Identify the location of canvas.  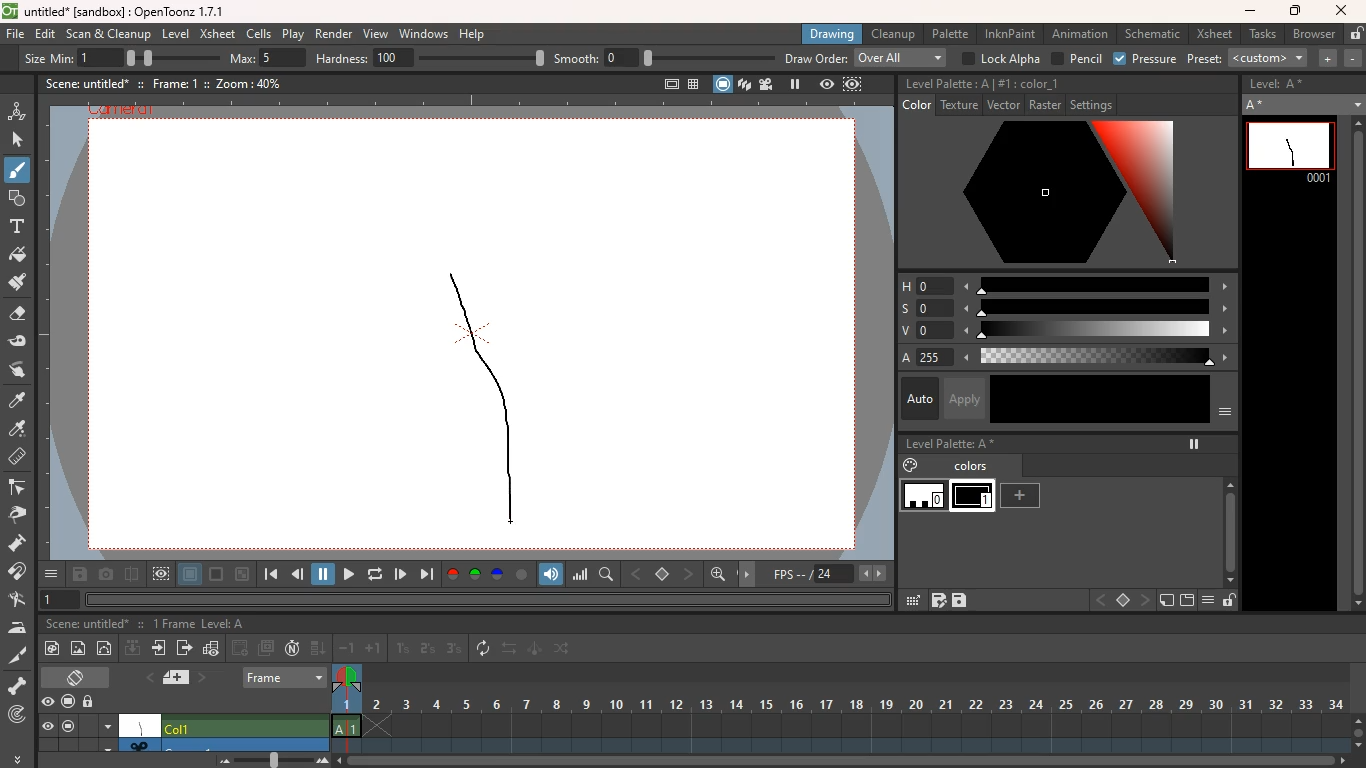
(141, 725).